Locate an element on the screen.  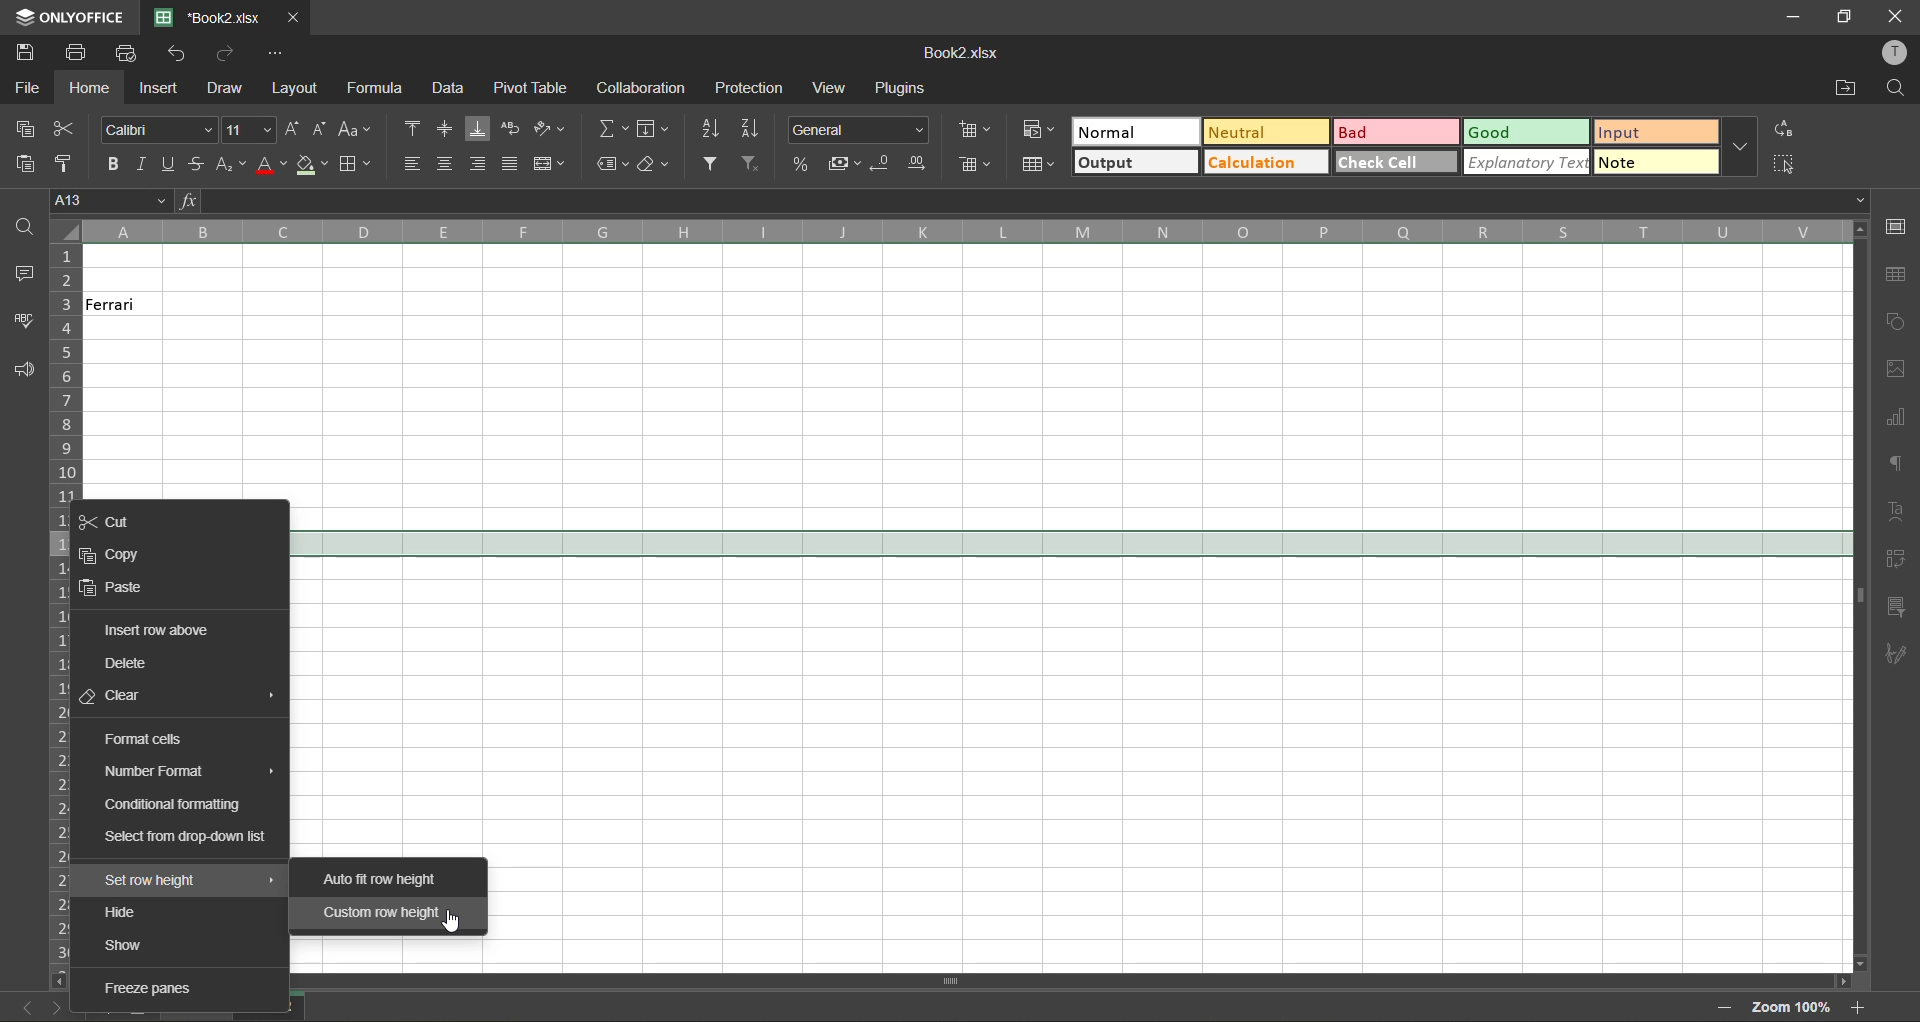
bold is located at coordinates (112, 165).